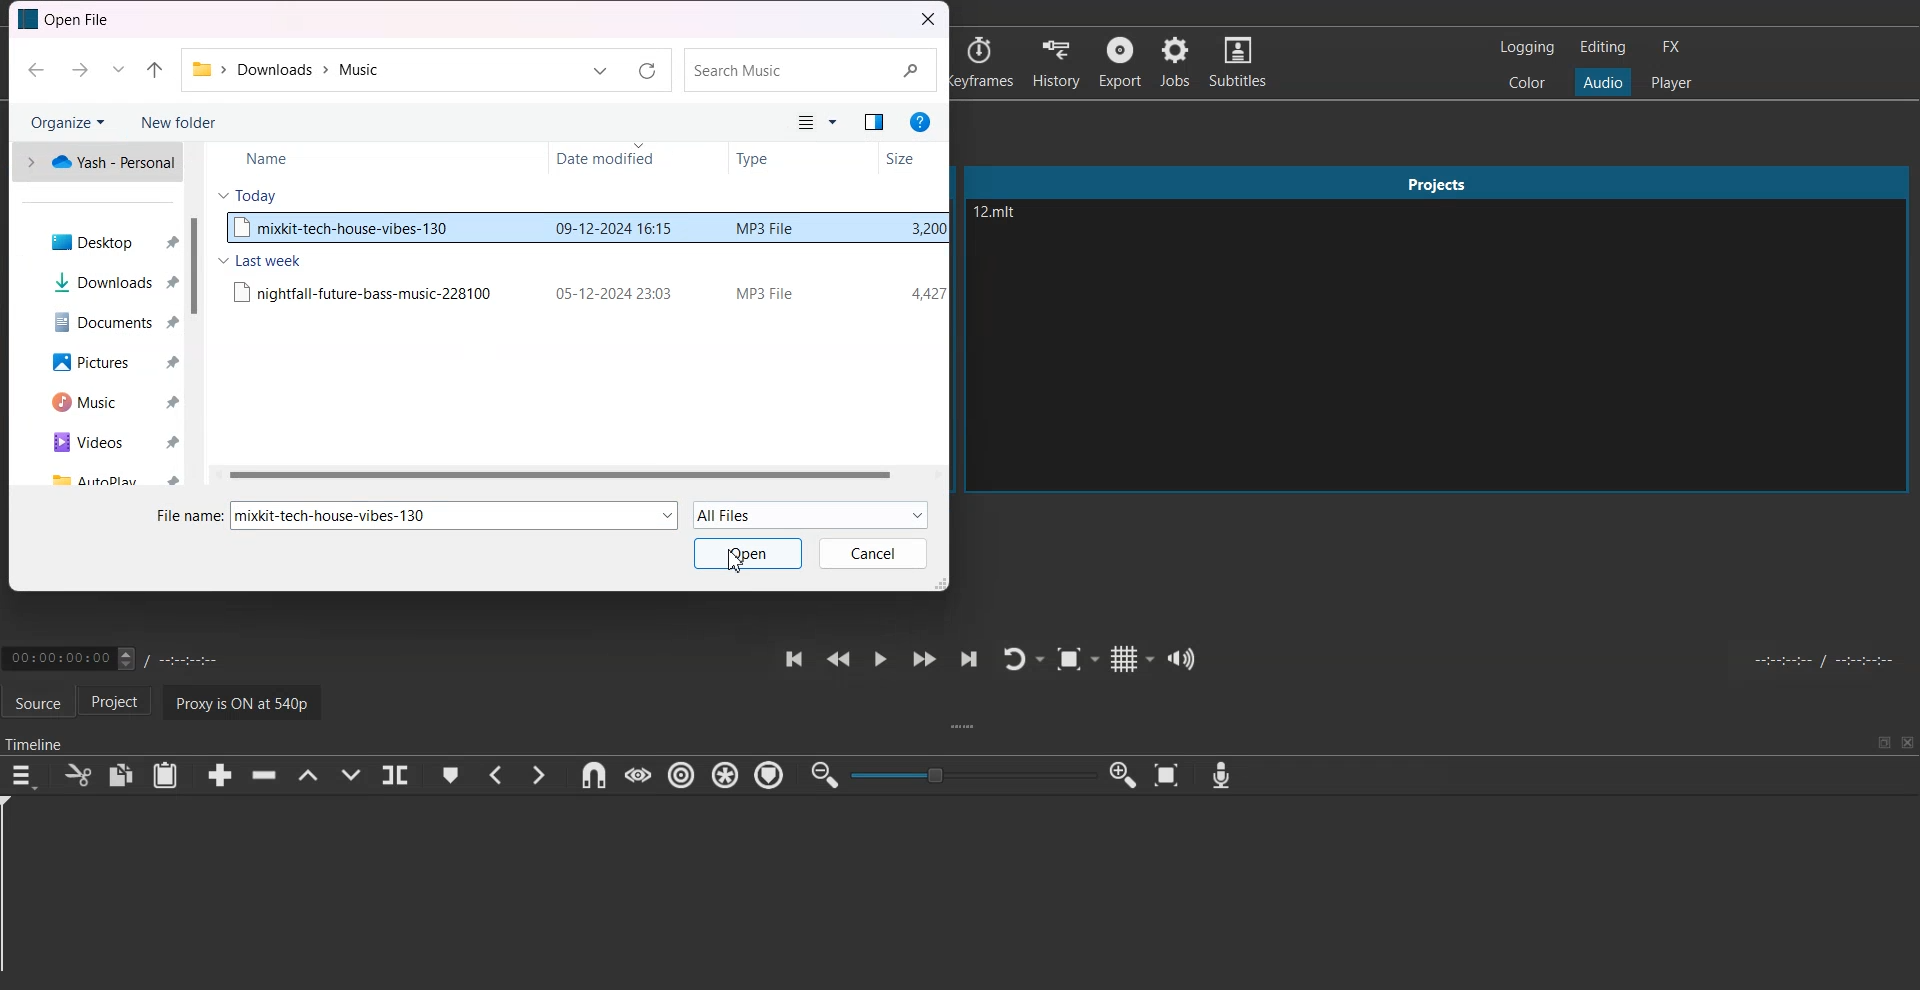 The image size is (1920, 990). I want to click on Cut, so click(76, 775).